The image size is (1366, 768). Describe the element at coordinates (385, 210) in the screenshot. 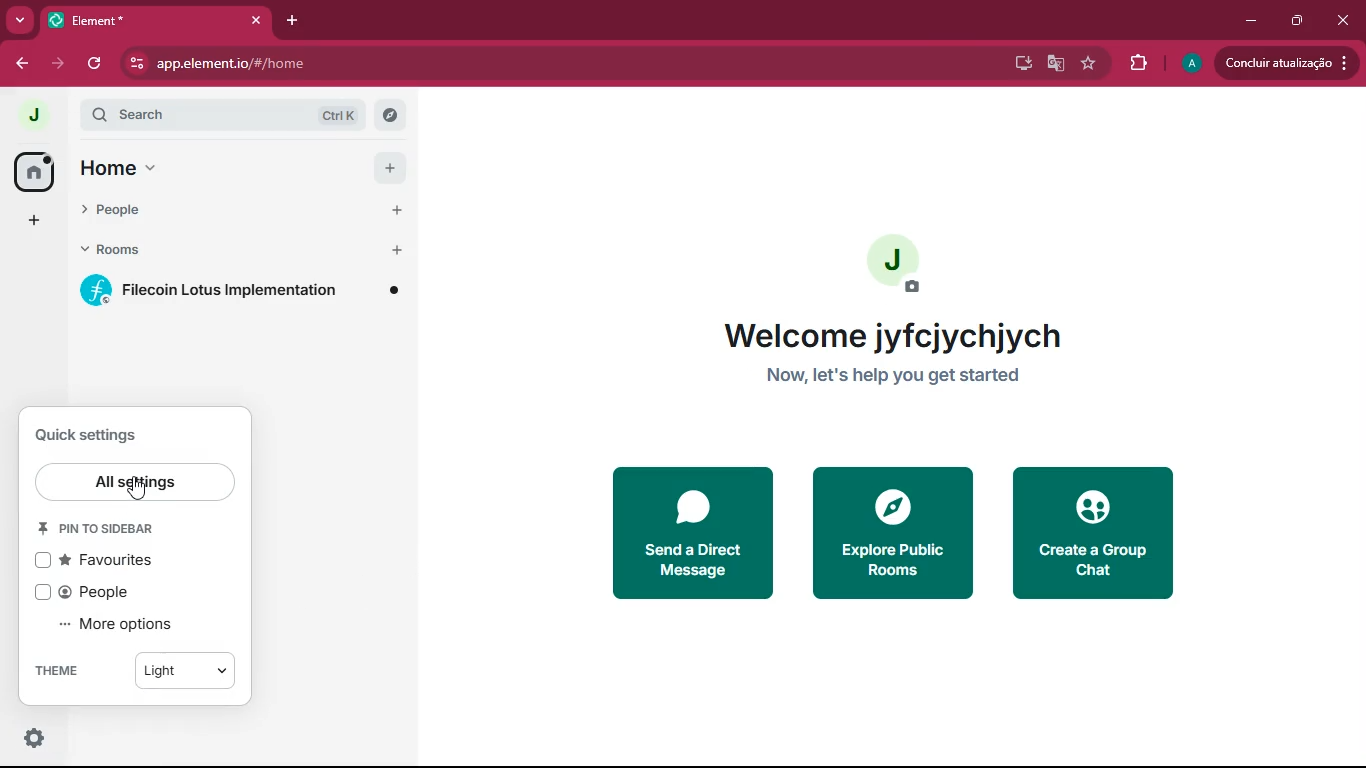

I see `add` at that location.